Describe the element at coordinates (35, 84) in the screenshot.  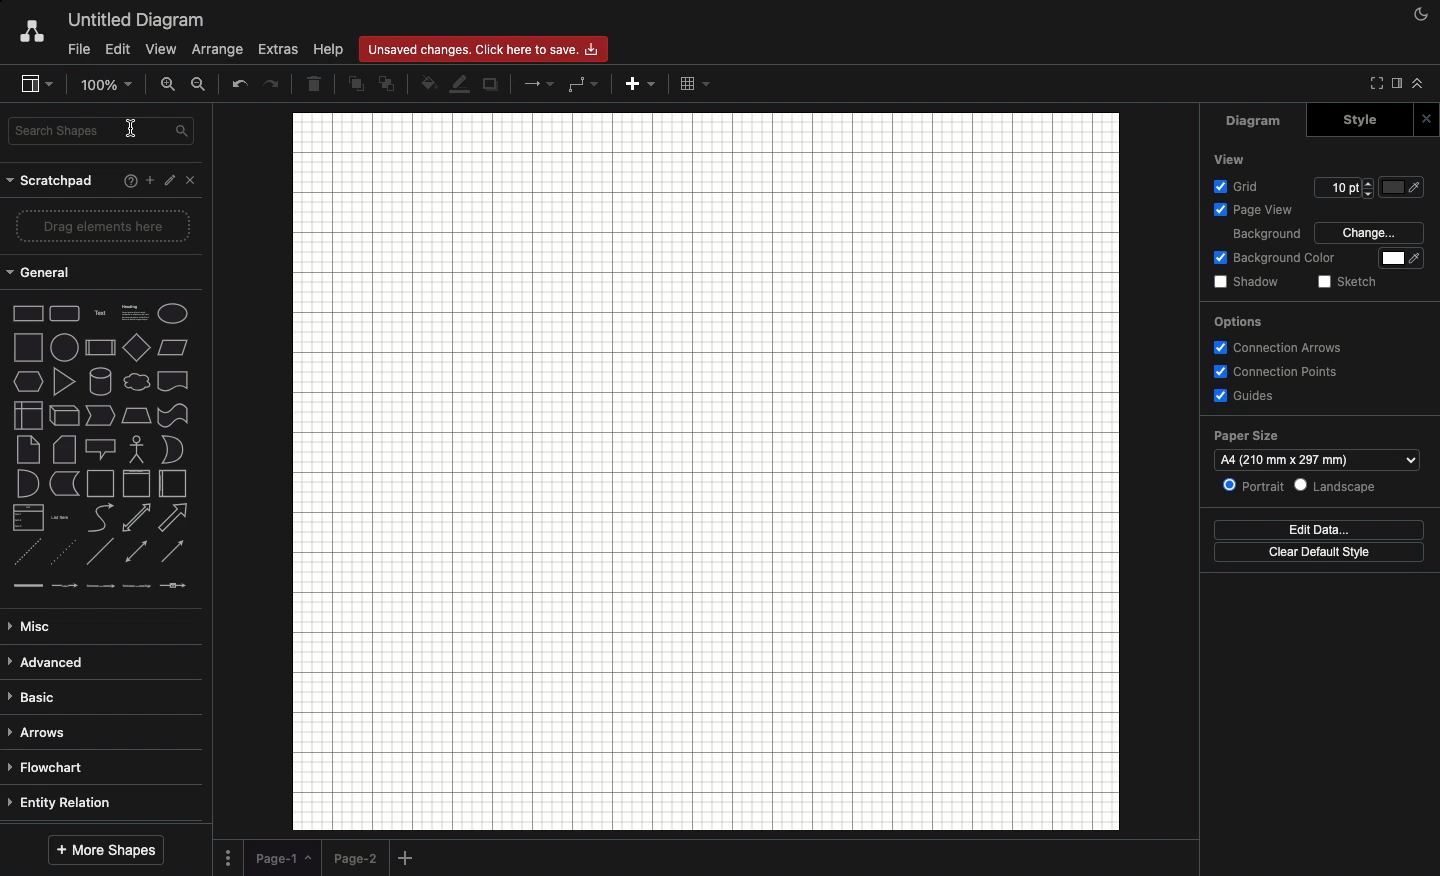
I see `Sidebar` at that location.